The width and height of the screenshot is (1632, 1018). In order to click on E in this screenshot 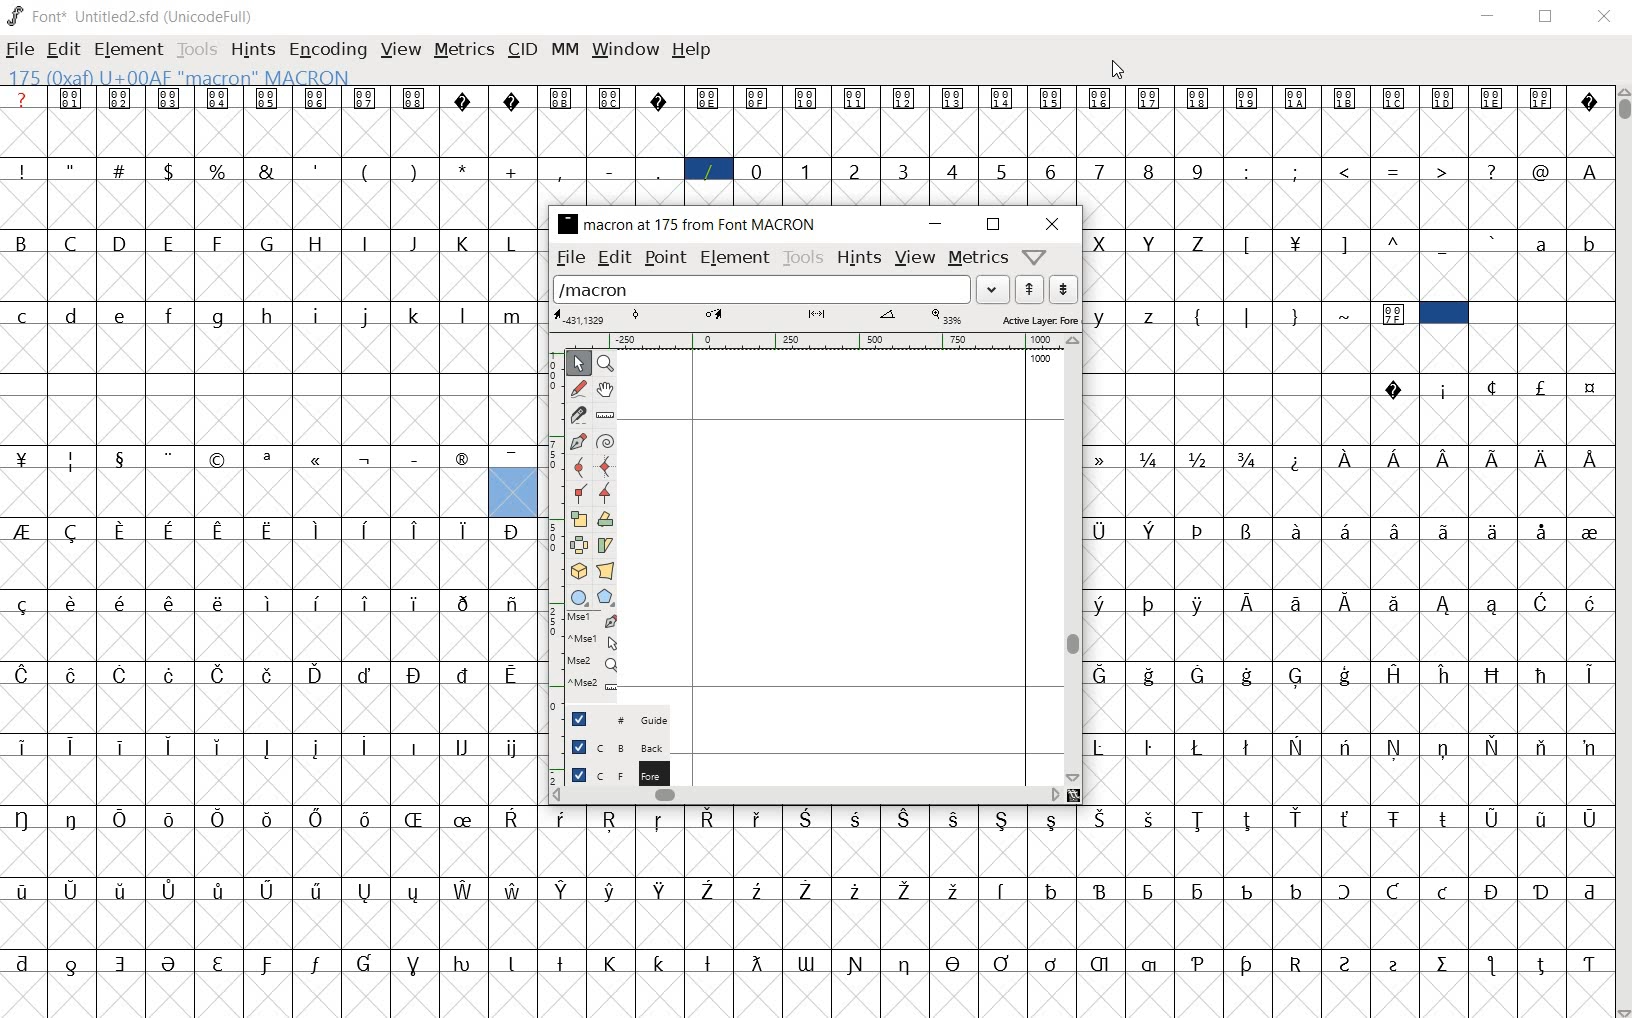, I will do `click(170, 243)`.